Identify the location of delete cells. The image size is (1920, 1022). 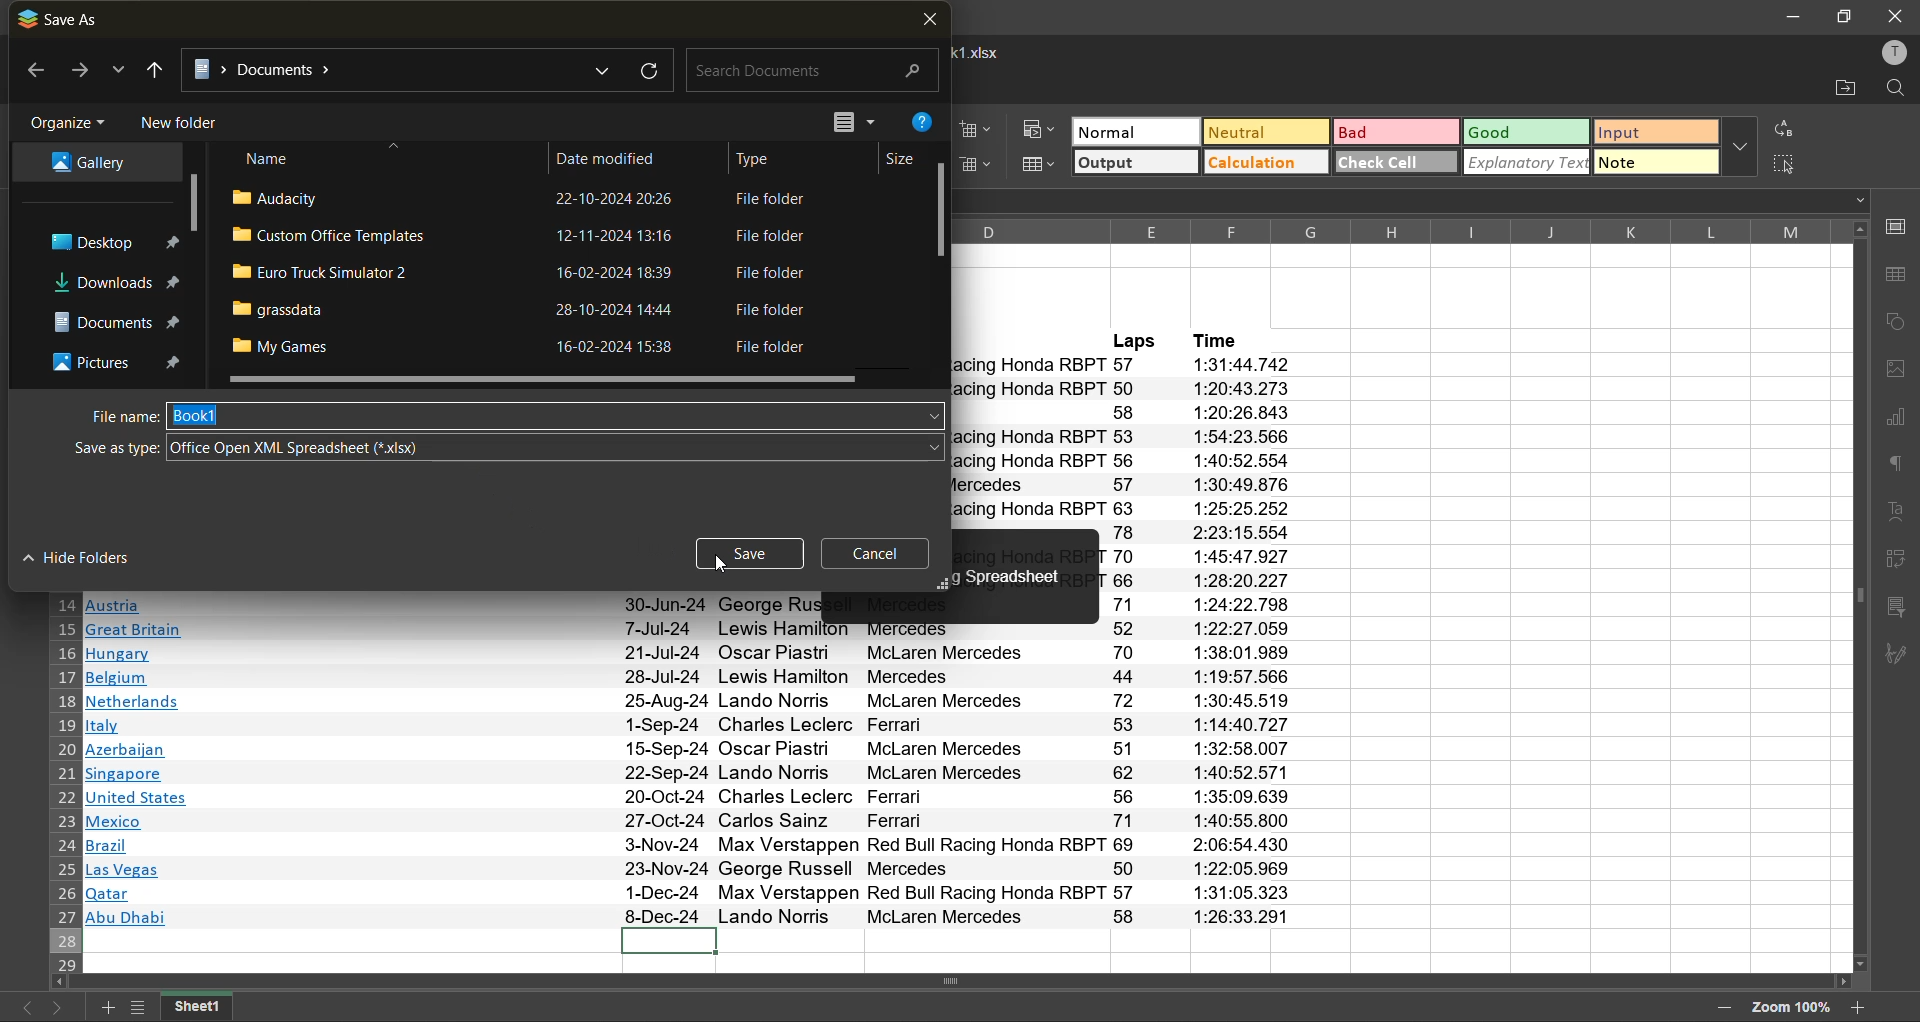
(976, 164).